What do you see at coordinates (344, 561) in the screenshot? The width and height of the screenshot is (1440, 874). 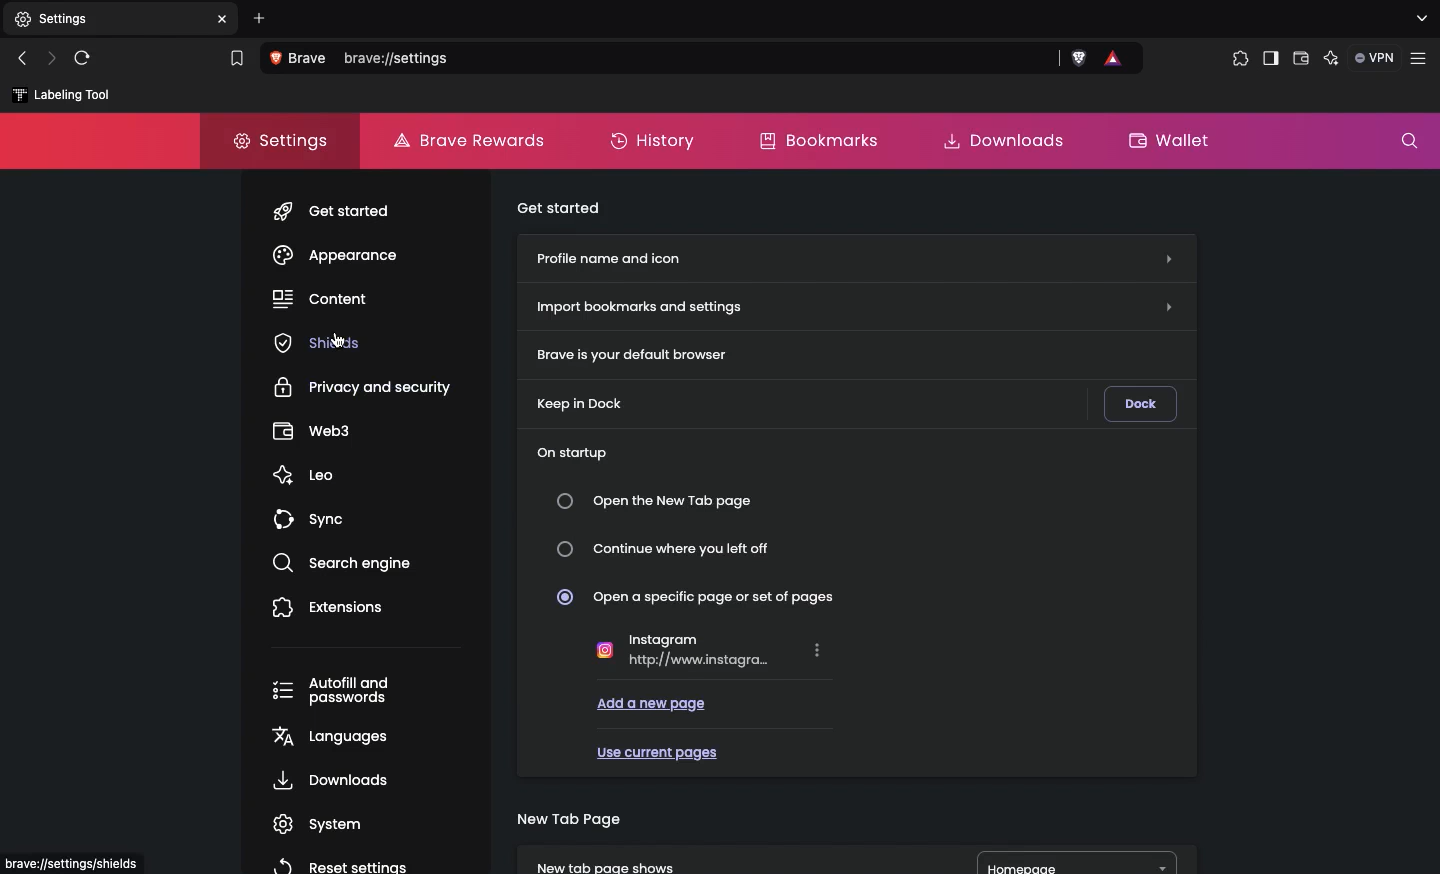 I see `Search engine` at bounding box center [344, 561].